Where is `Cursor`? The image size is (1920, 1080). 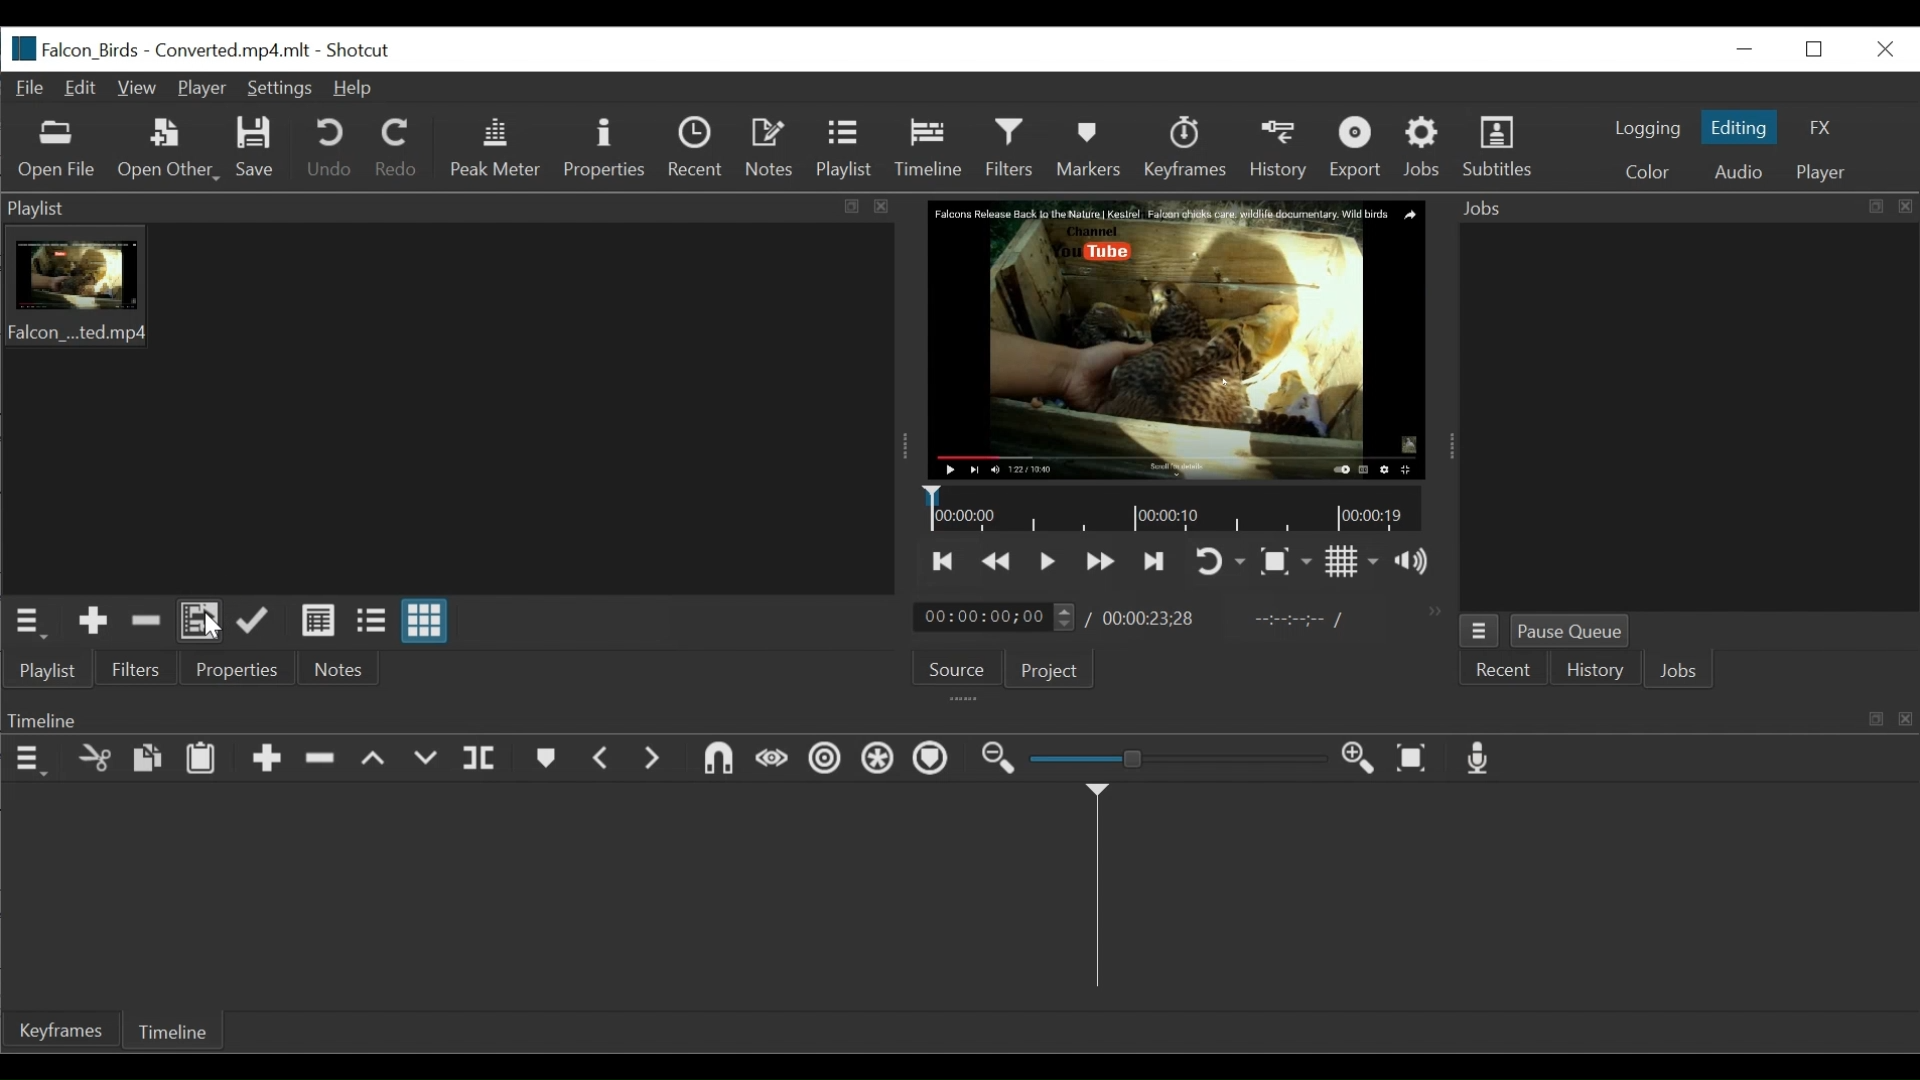
Cursor is located at coordinates (211, 625).